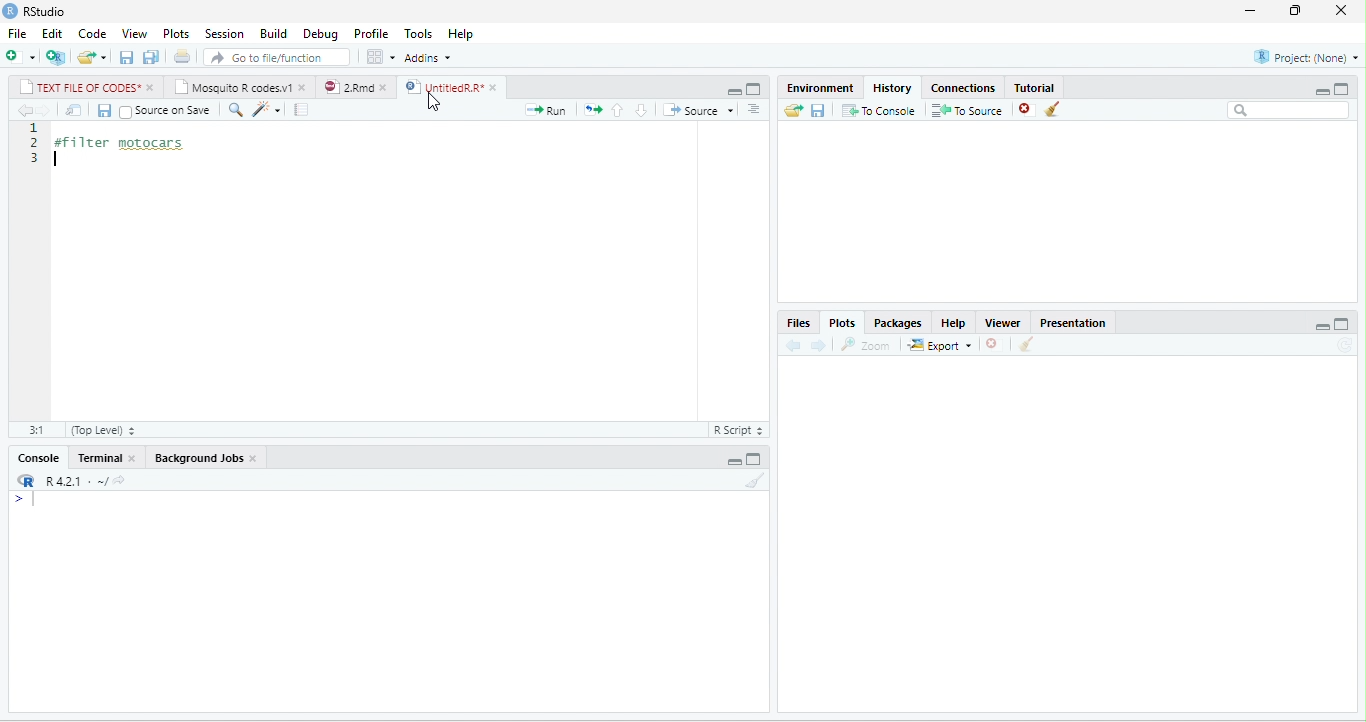 Image resolution: width=1366 pixels, height=722 pixels. I want to click on 3:1, so click(37, 430).